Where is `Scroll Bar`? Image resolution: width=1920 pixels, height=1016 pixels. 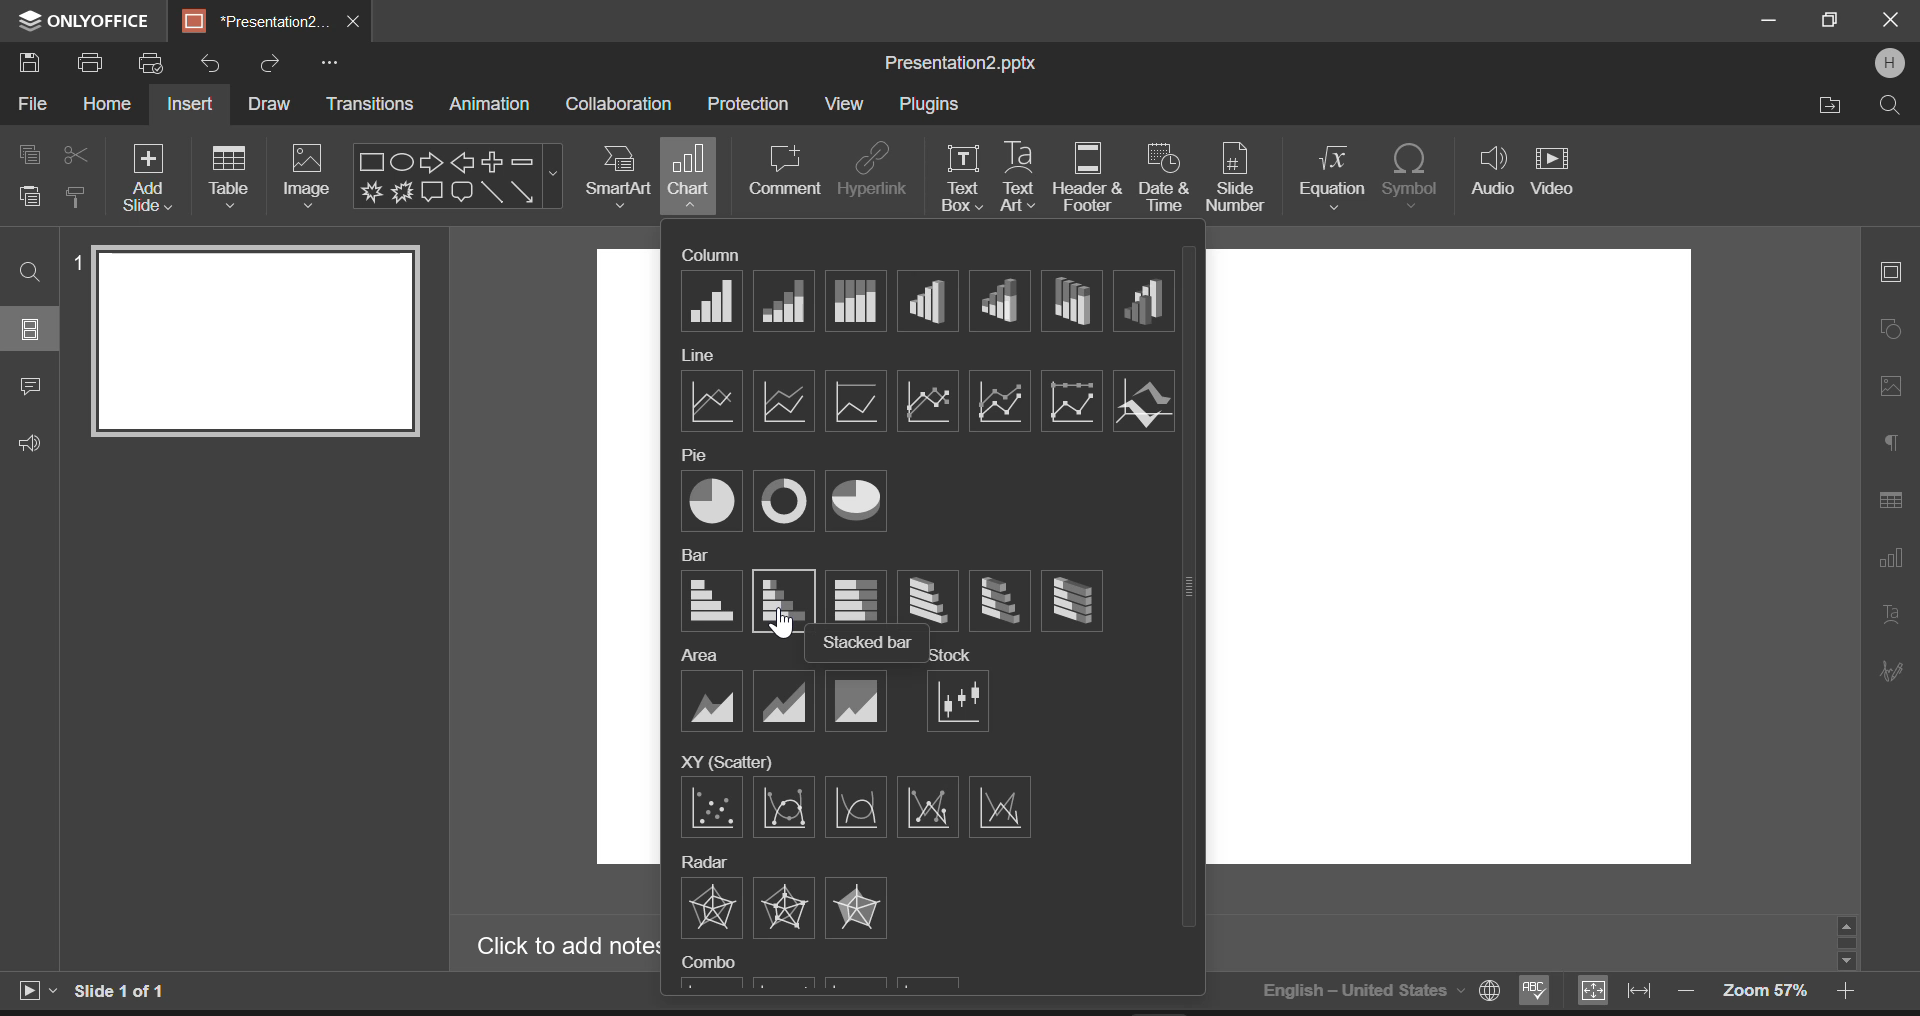 Scroll Bar is located at coordinates (1193, 609).